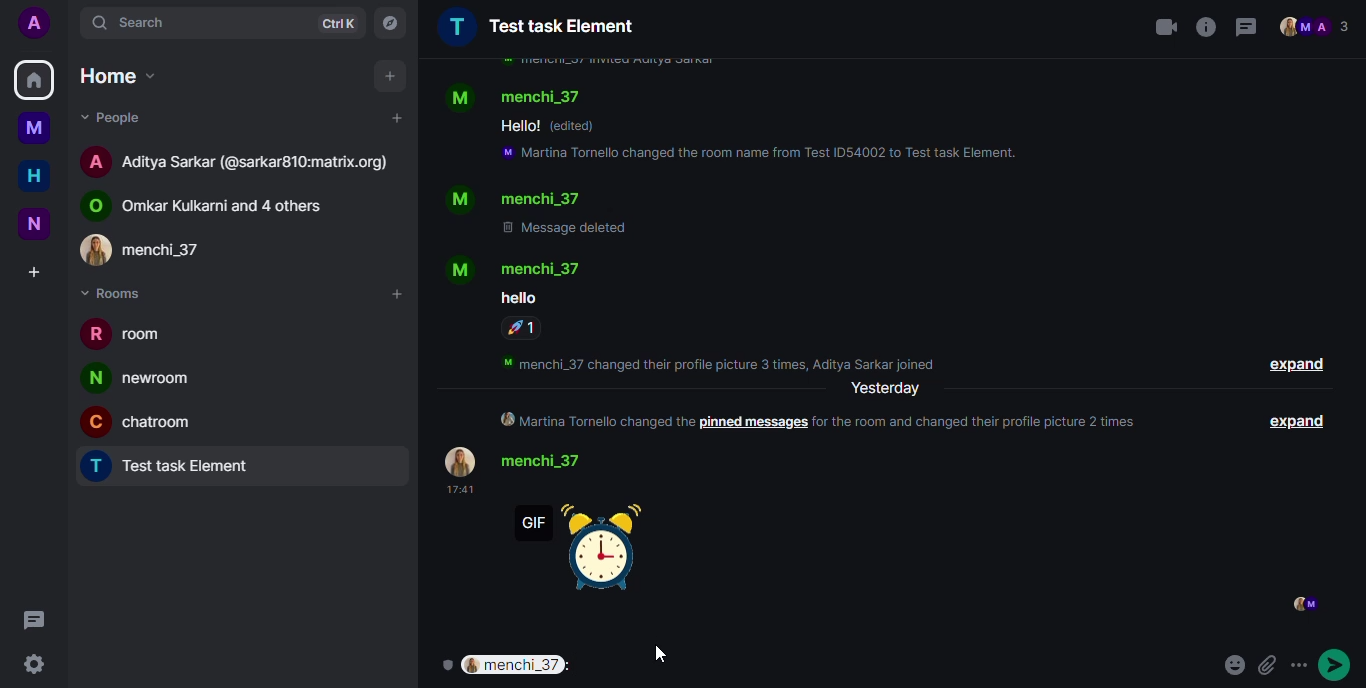 Image resolution: width=1366 pixels, height=688 pixels. Describe the element at coordinates (593, 421) in the screenshot. I see `Martina tornello changed` at that location.